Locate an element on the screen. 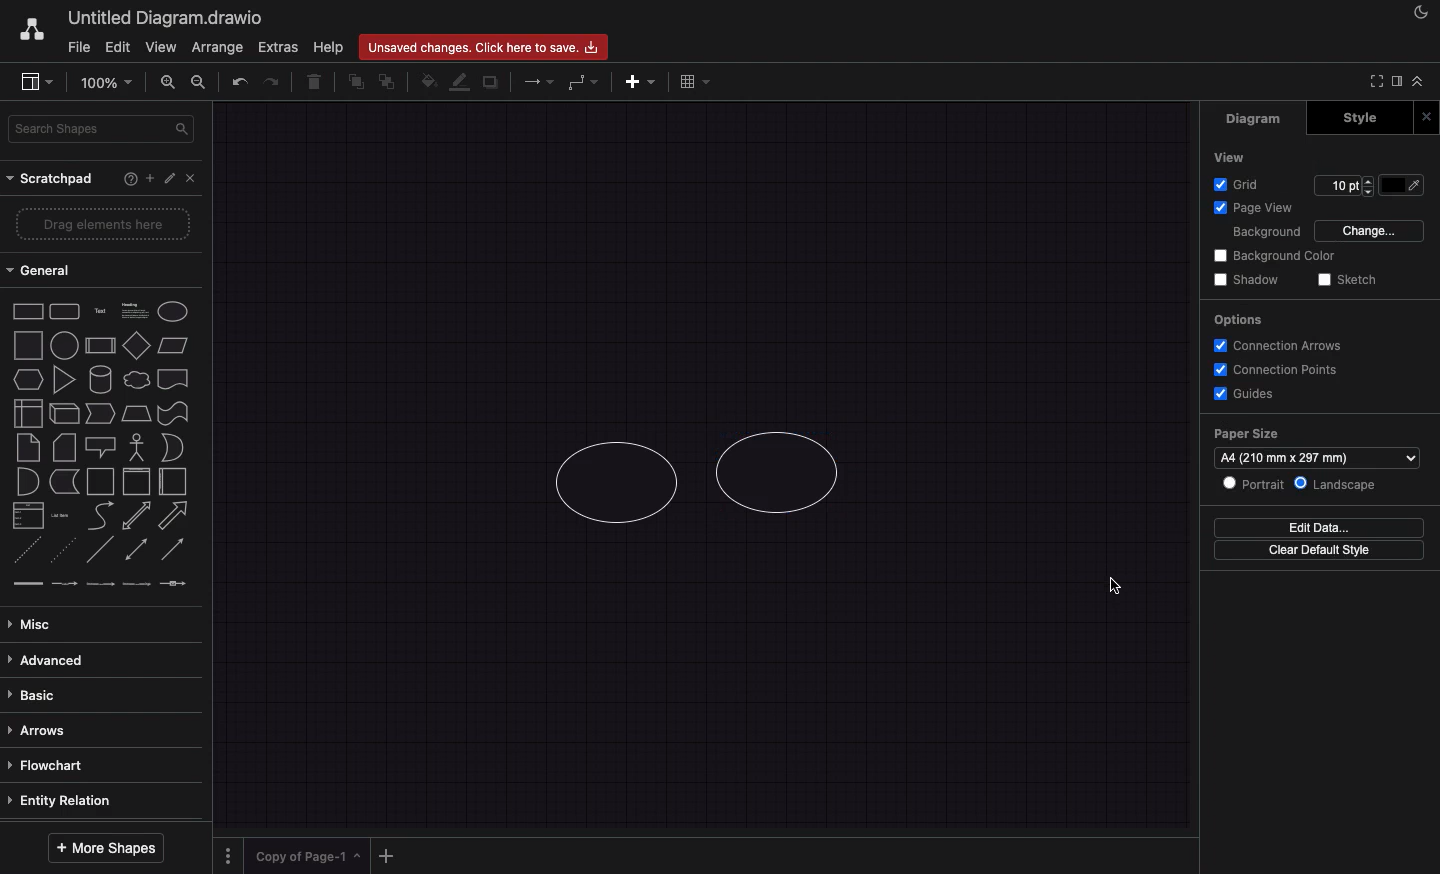 The width and height of the screenshot is (1440, 874). square is located at coordinates (31, 345).